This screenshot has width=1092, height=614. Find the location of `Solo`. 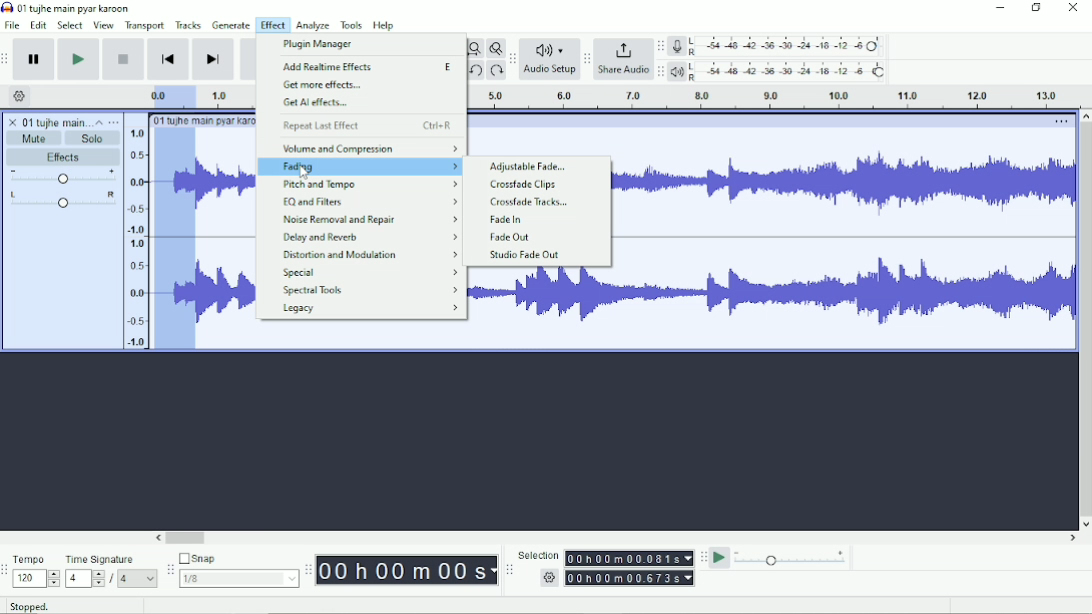

Solo is located at coordinates (93, 138).